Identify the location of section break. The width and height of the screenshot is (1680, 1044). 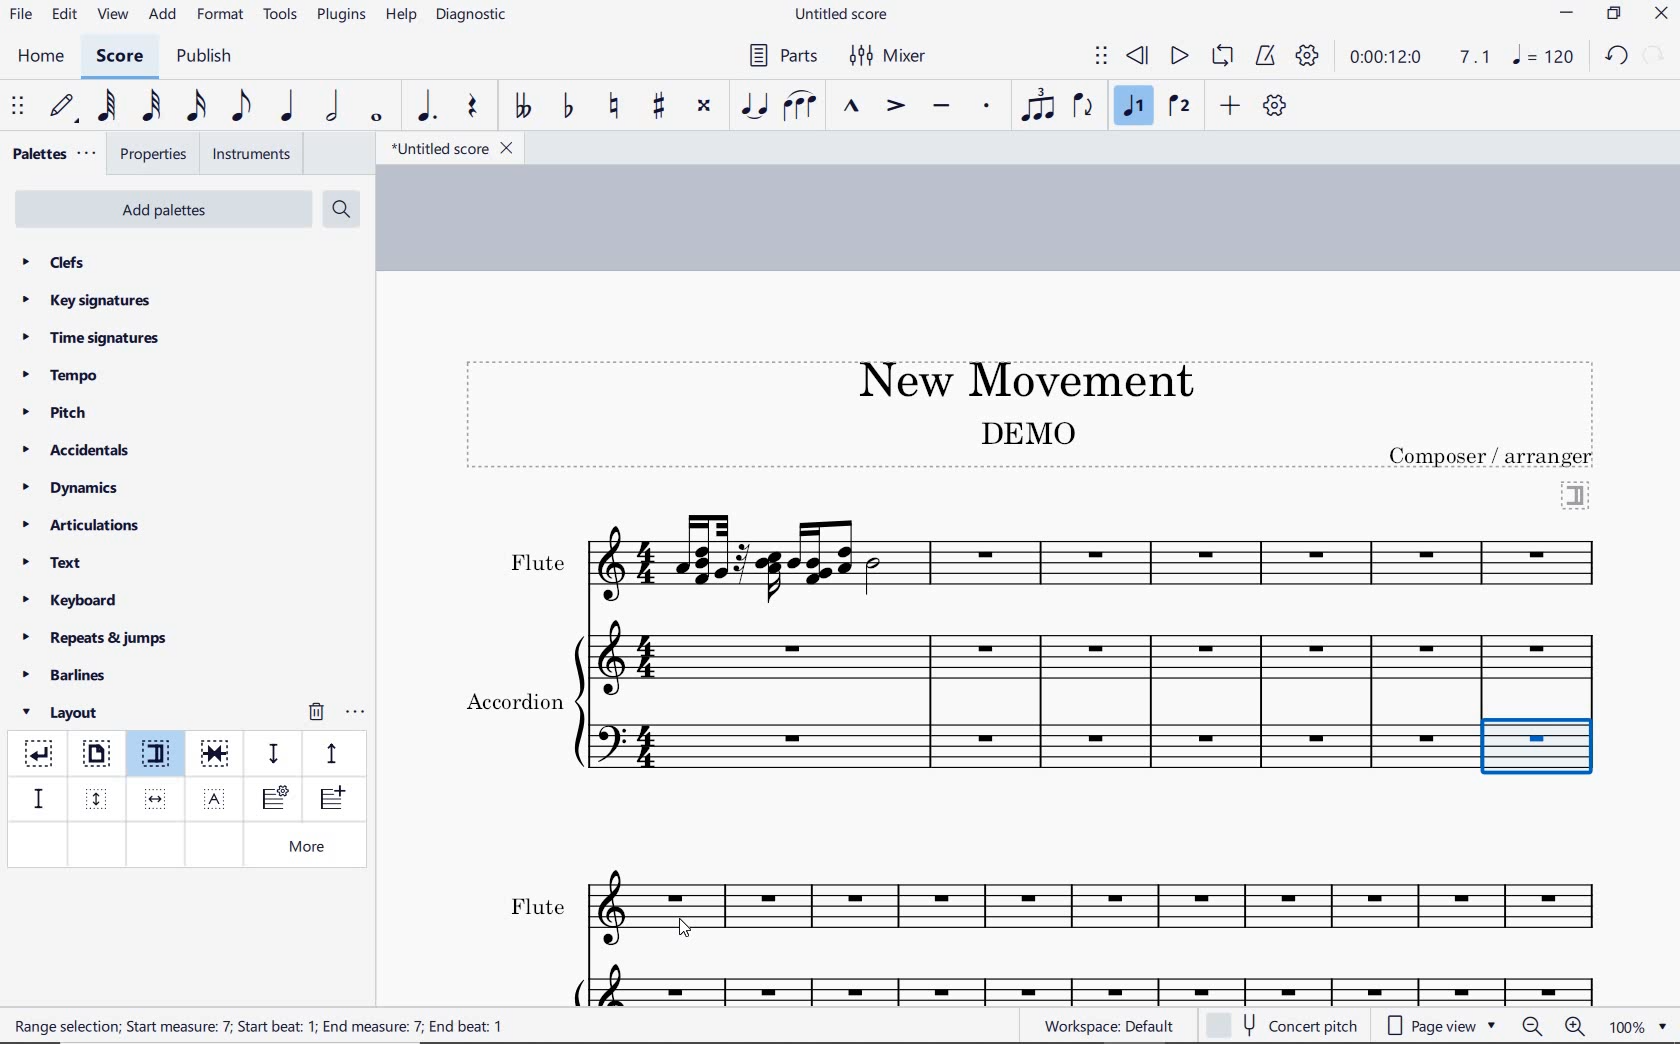
(1576, 493).